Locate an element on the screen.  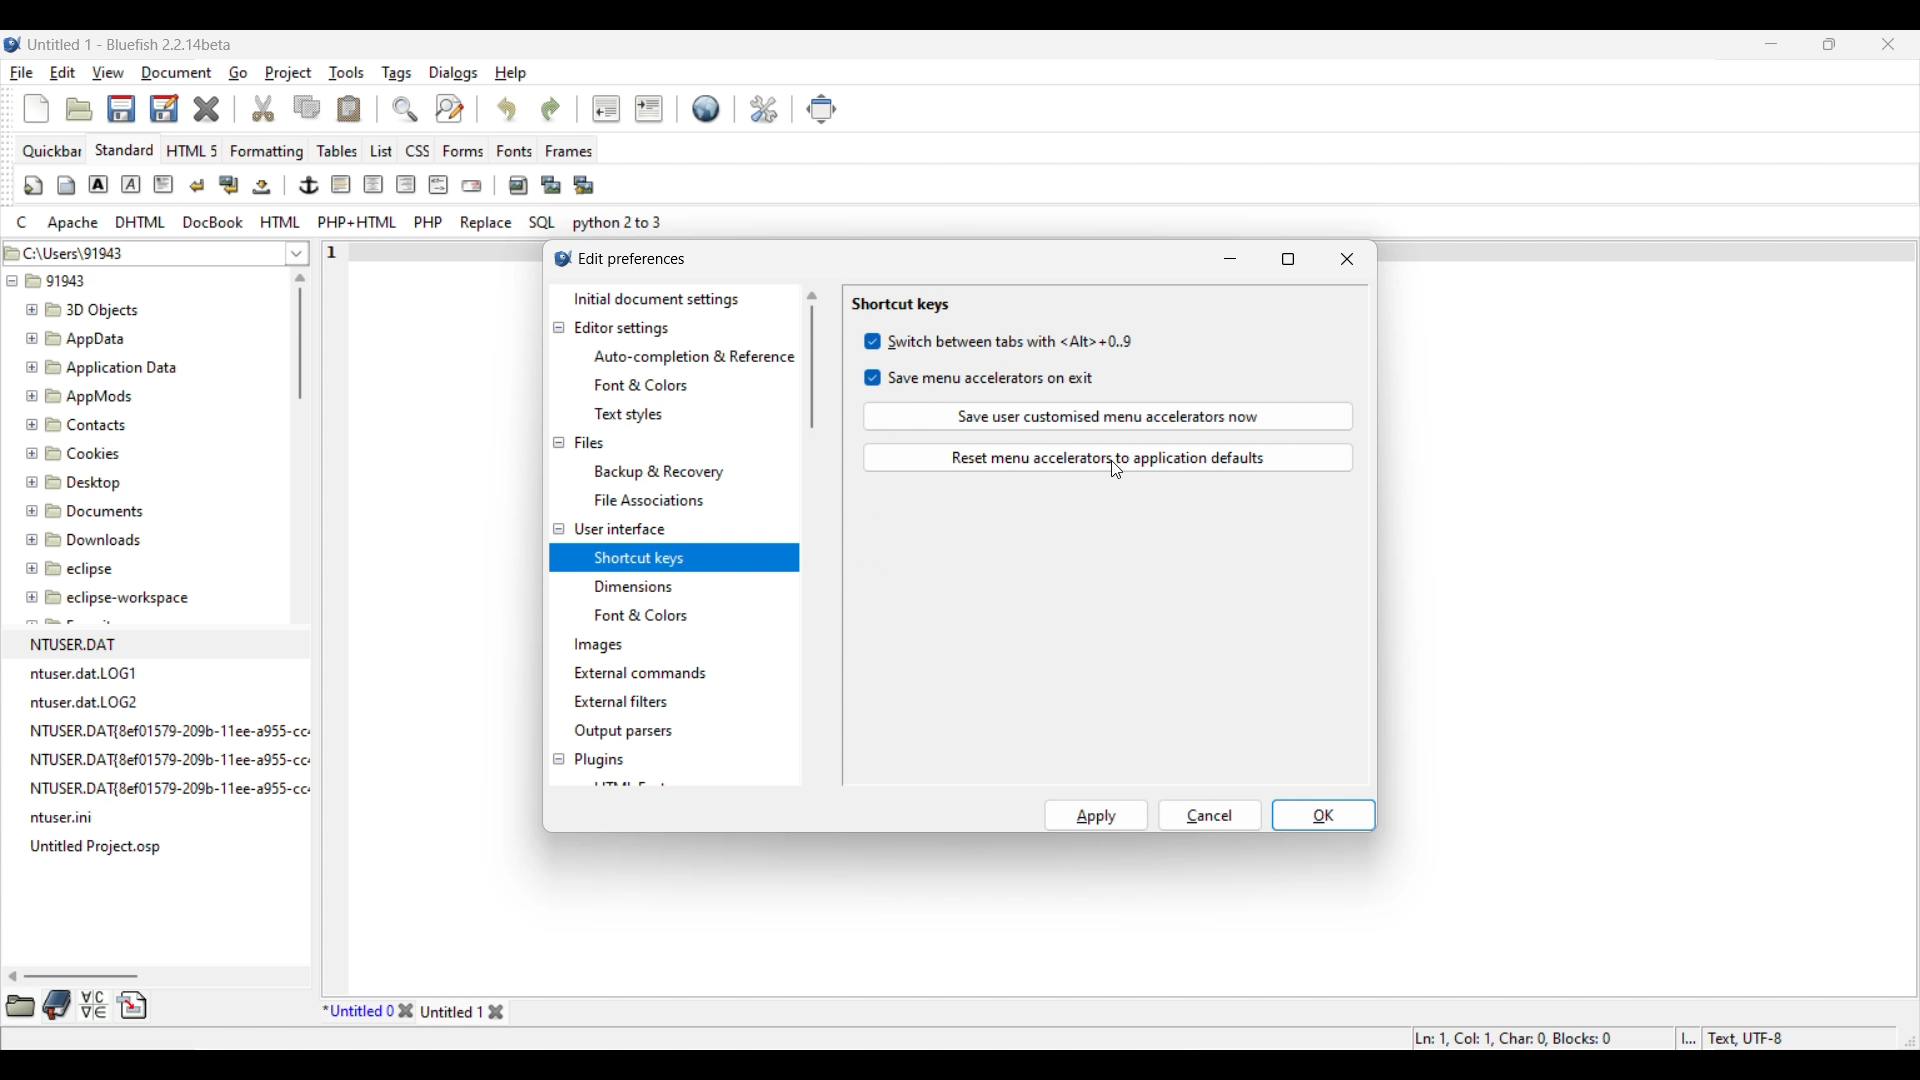
Contacts is located at coordinates (80, 423).